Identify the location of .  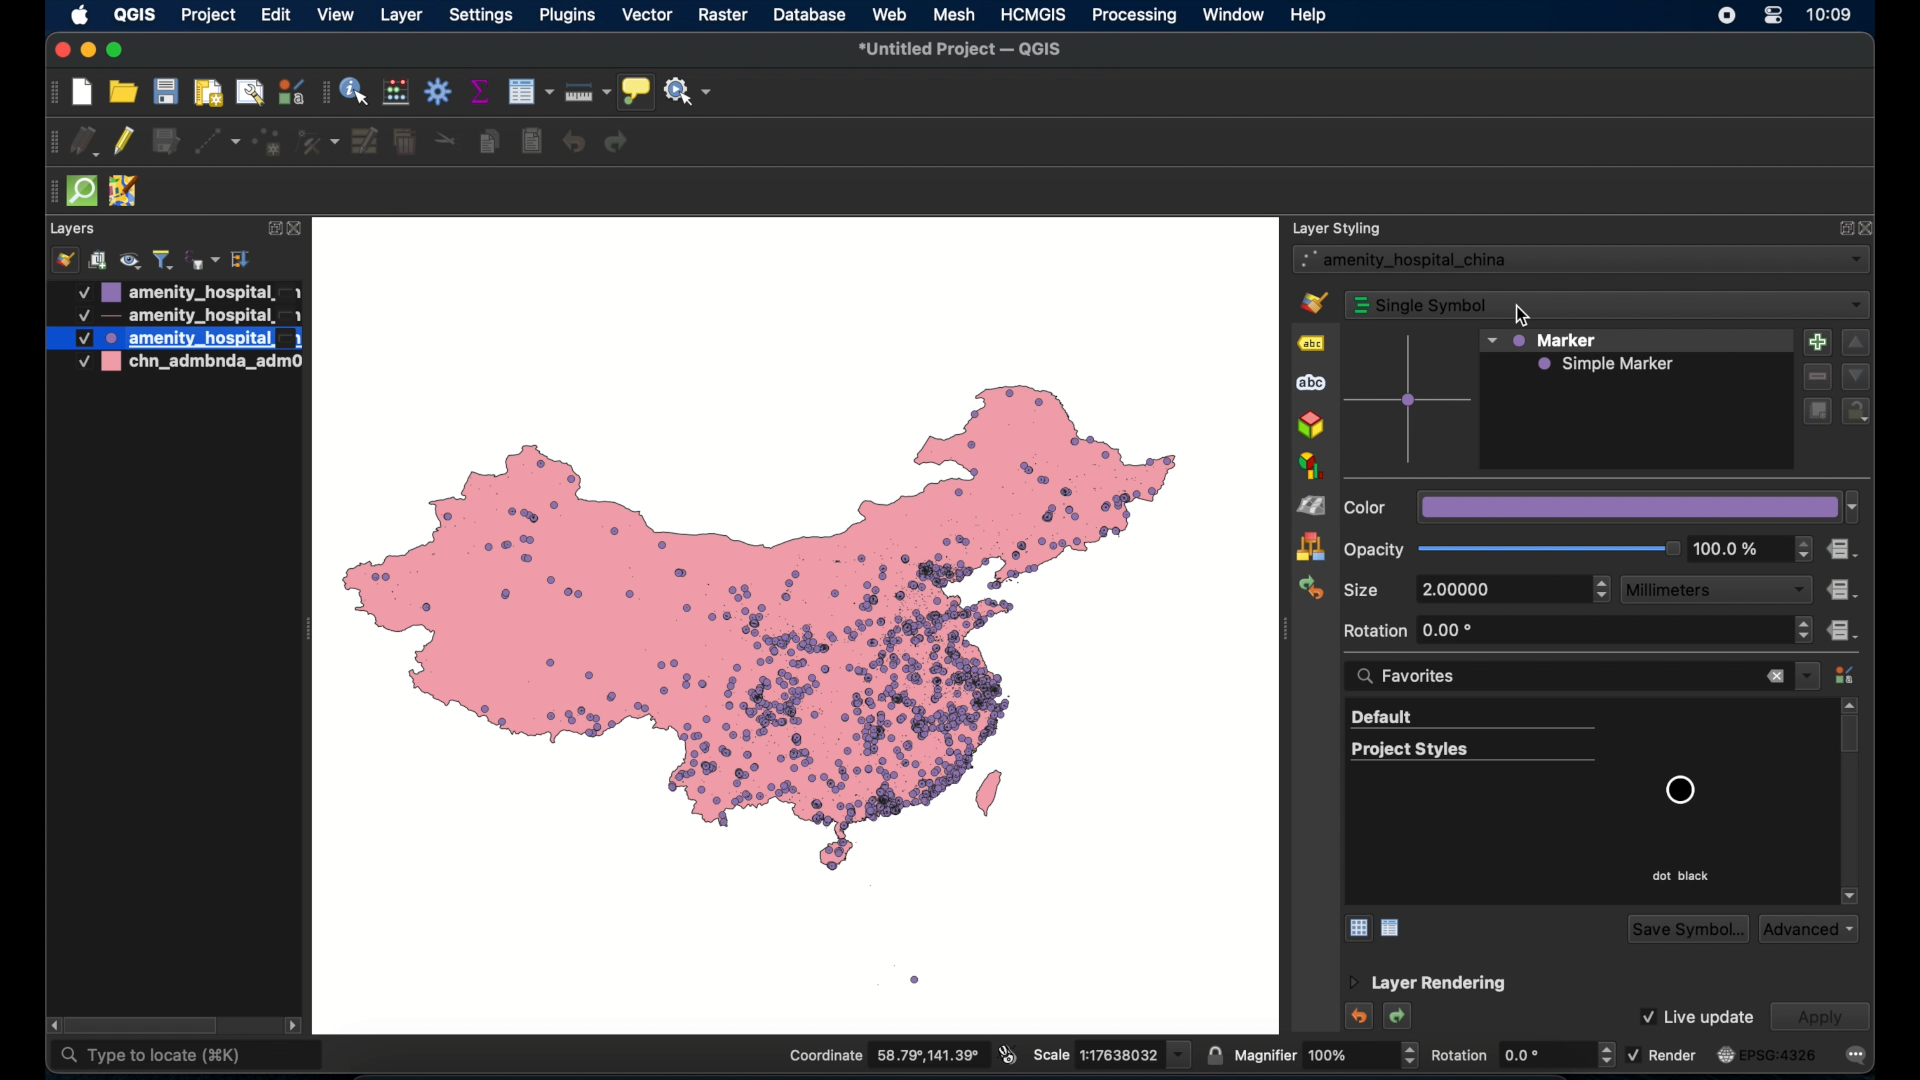
(143, 1024).